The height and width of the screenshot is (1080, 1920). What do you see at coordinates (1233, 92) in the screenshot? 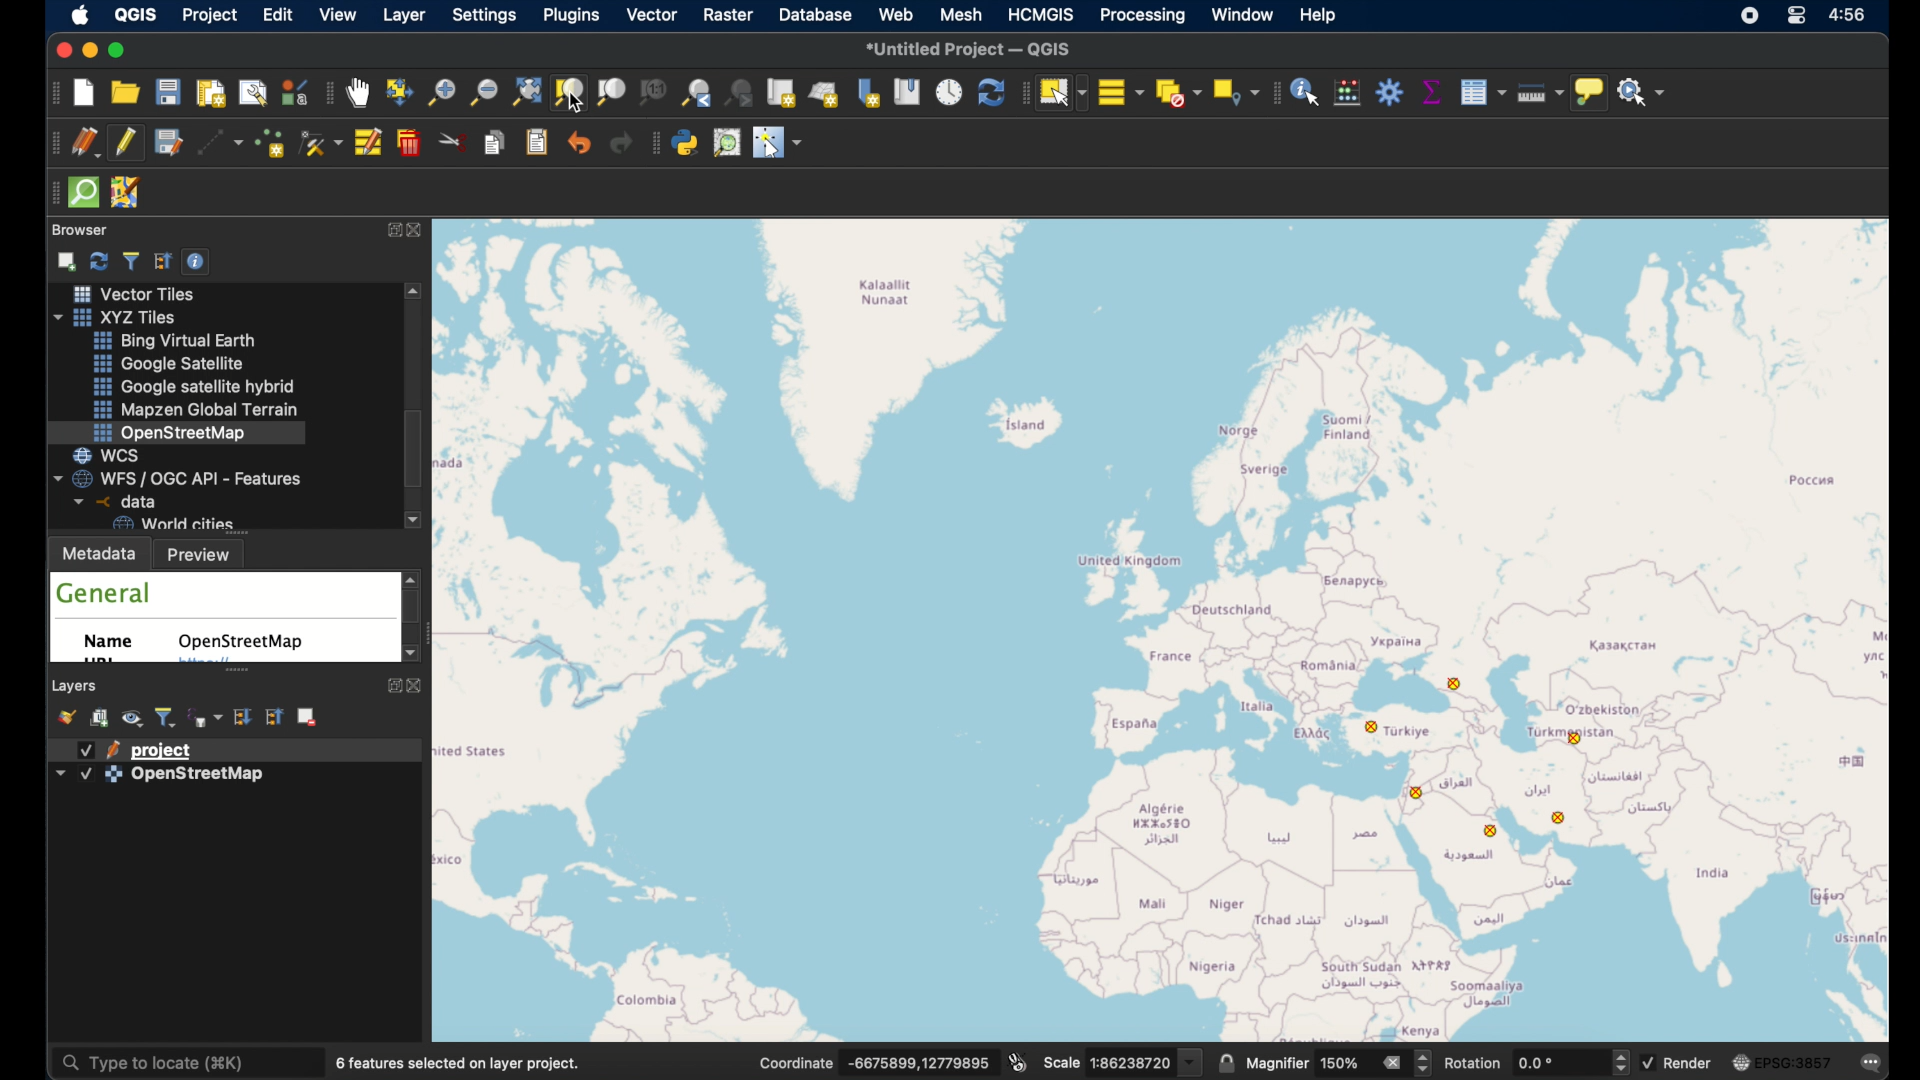
I see `select by location` at bounding box center [1233, 92].